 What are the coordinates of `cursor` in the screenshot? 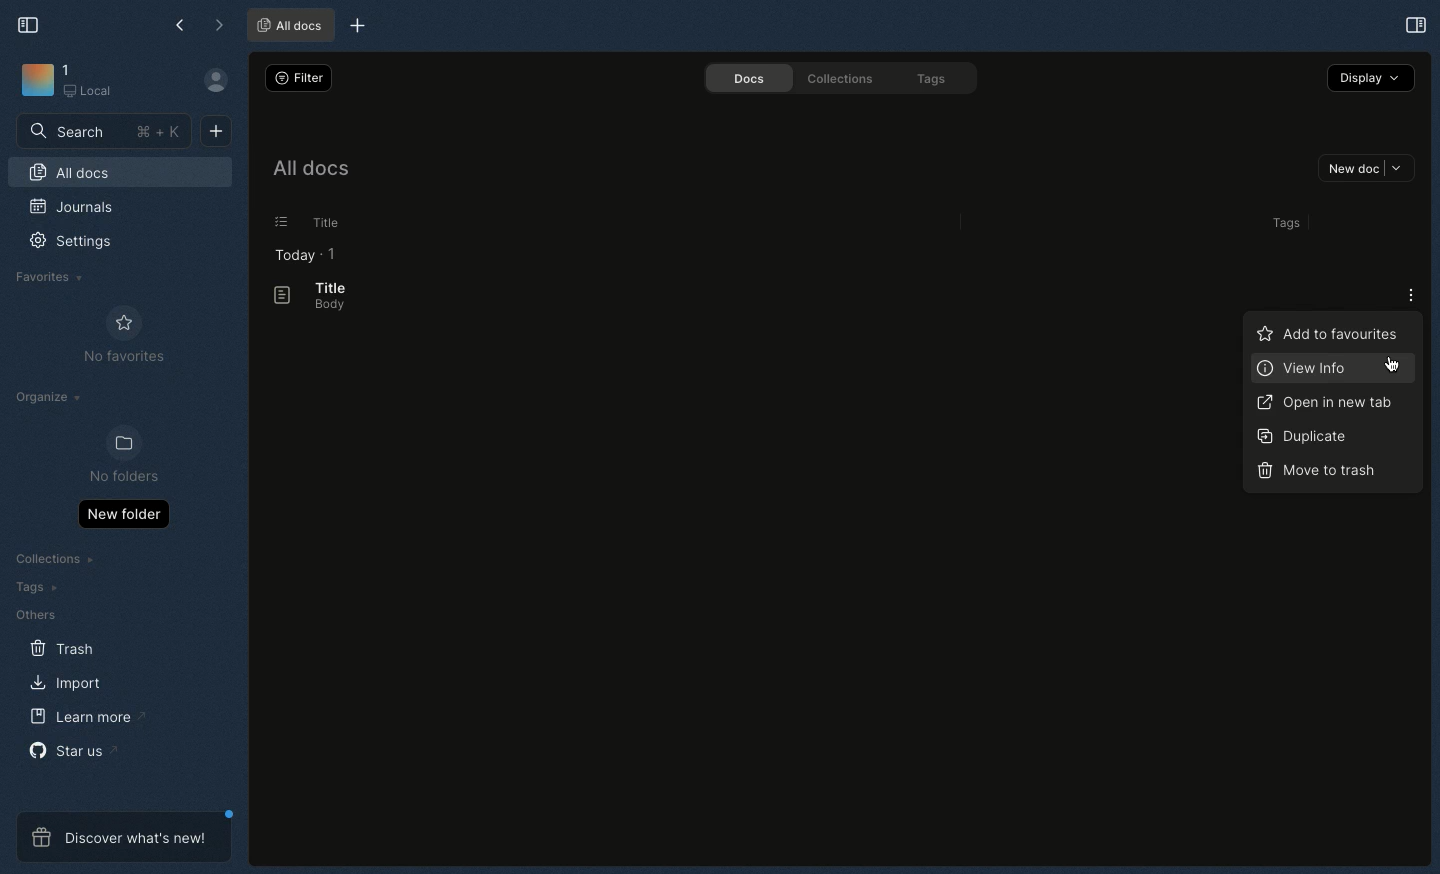 It's located at (1396, 368).